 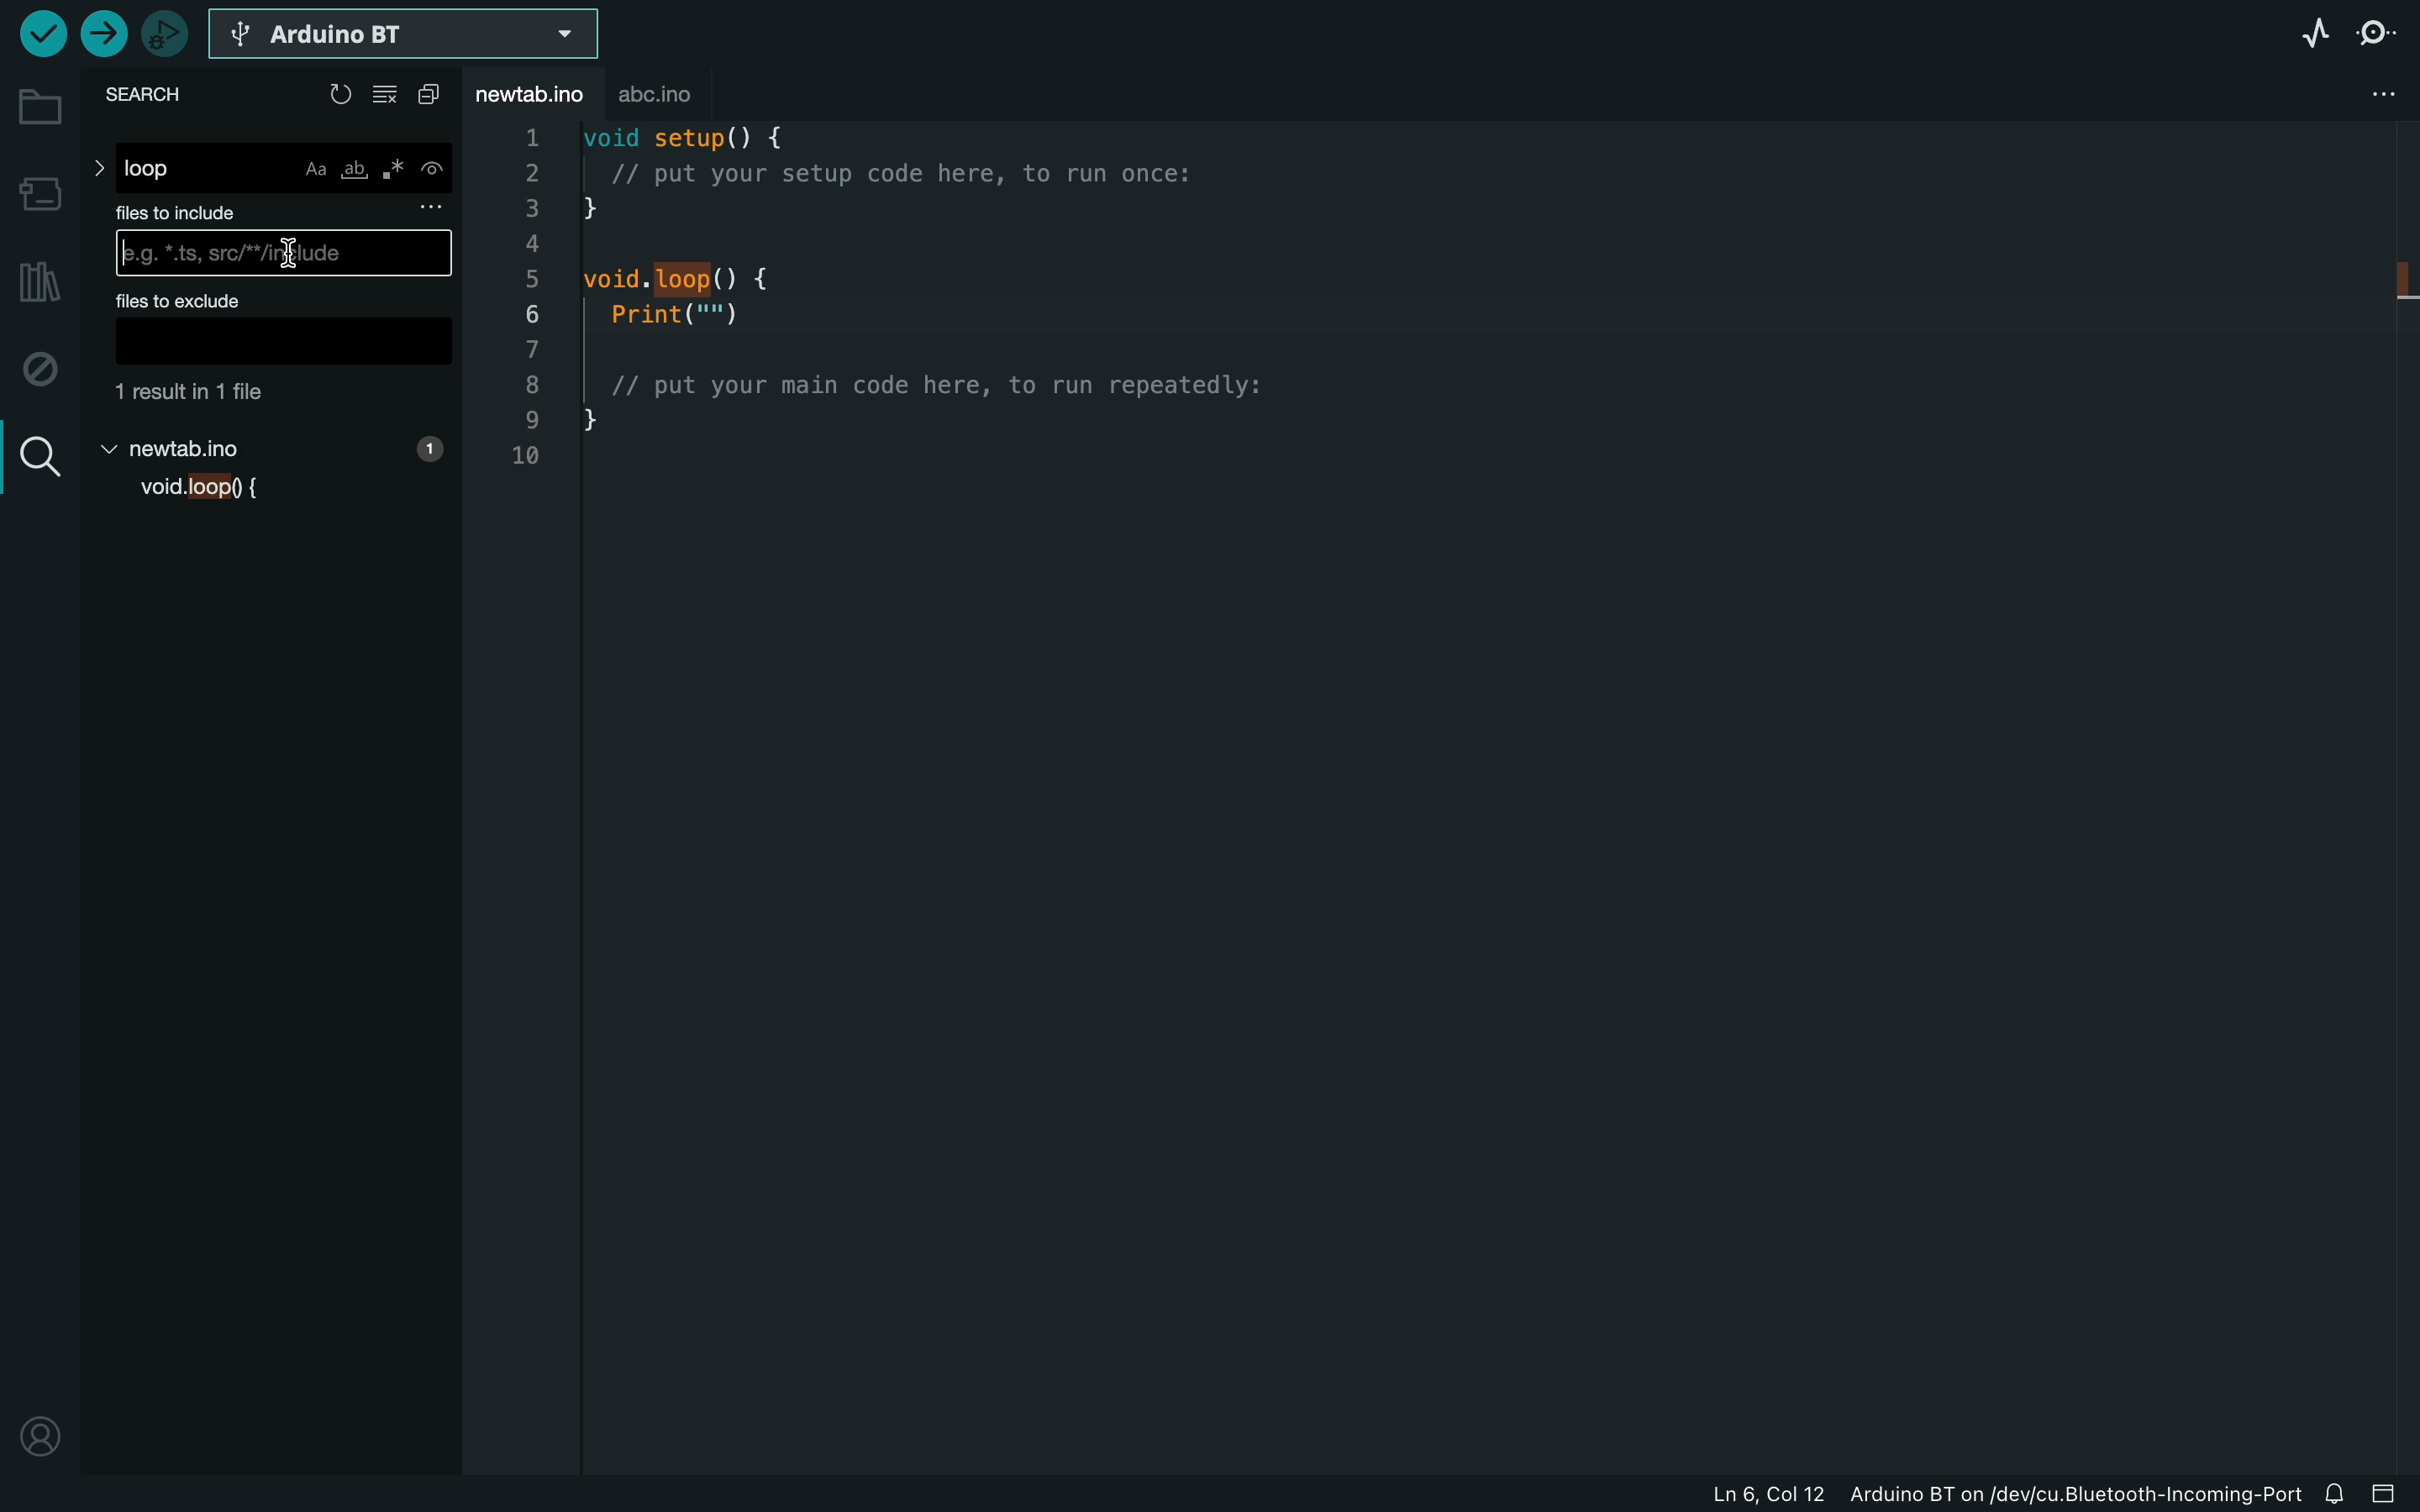 What do you see at coordinates (2387, 1491) in the screenshot?
I see `close slide bar` at bounding box center [2387, 1491].